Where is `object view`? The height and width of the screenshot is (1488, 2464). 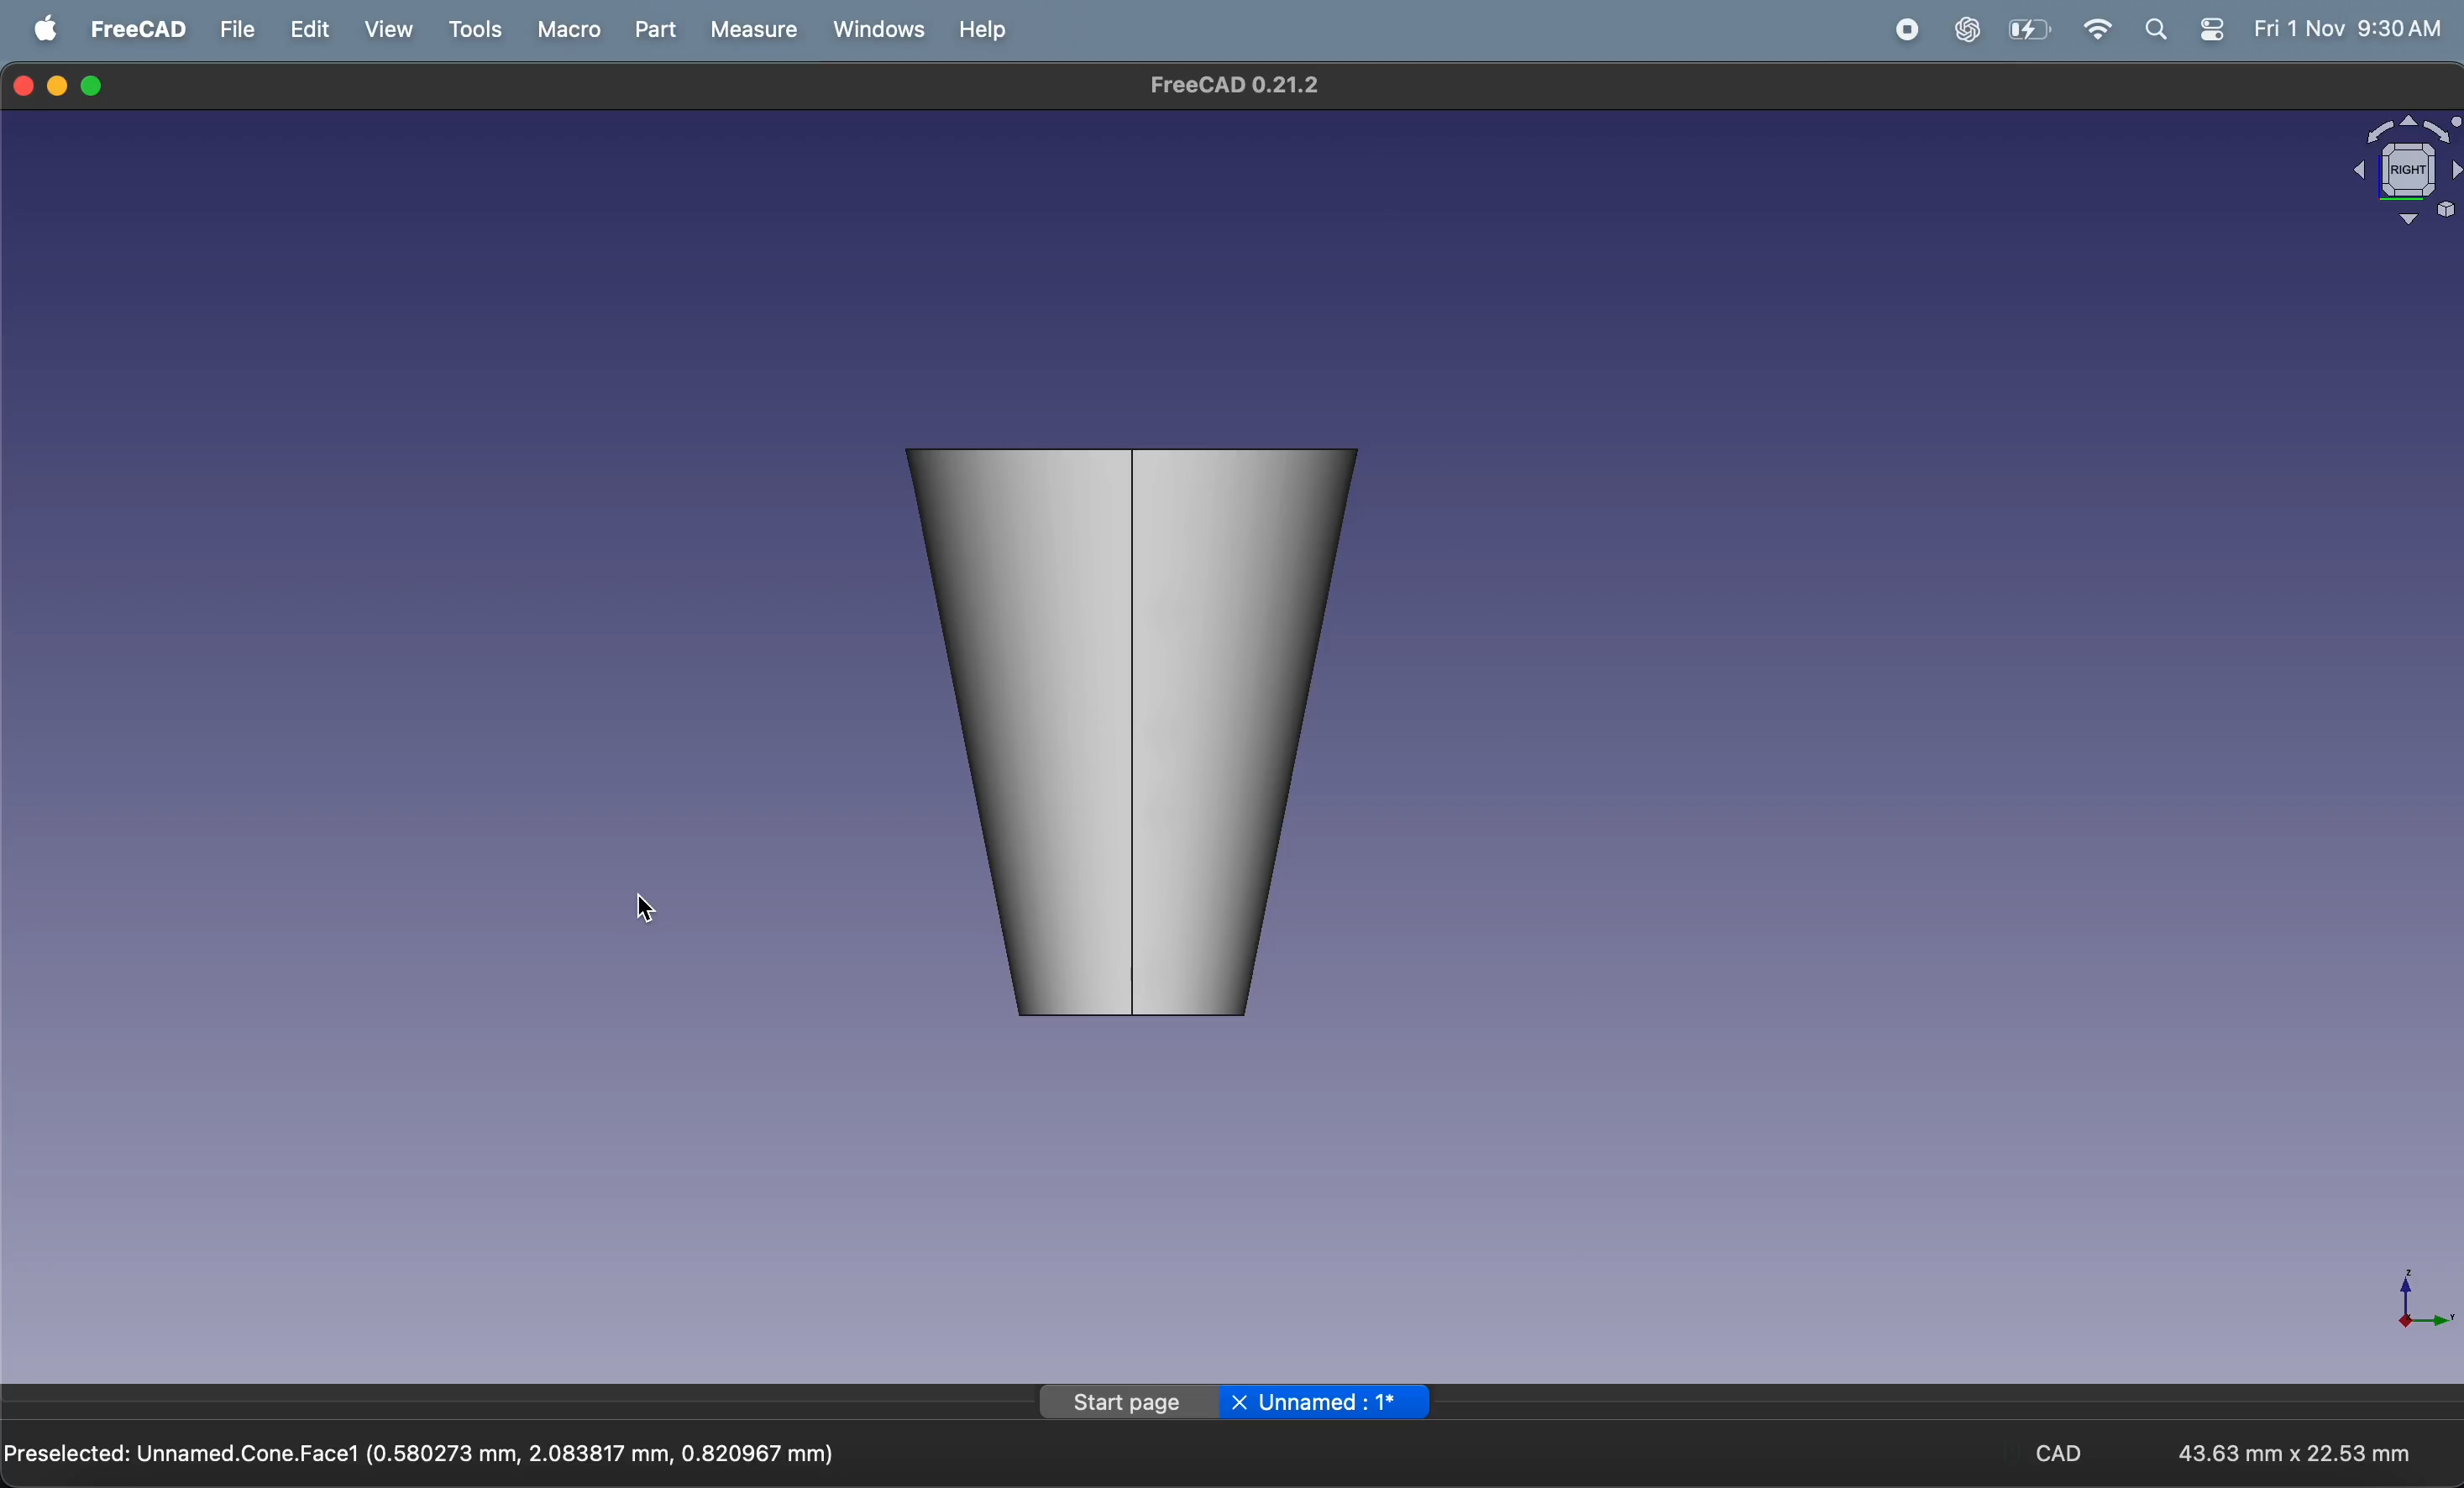 object view is located at coordinates (2380, 165).